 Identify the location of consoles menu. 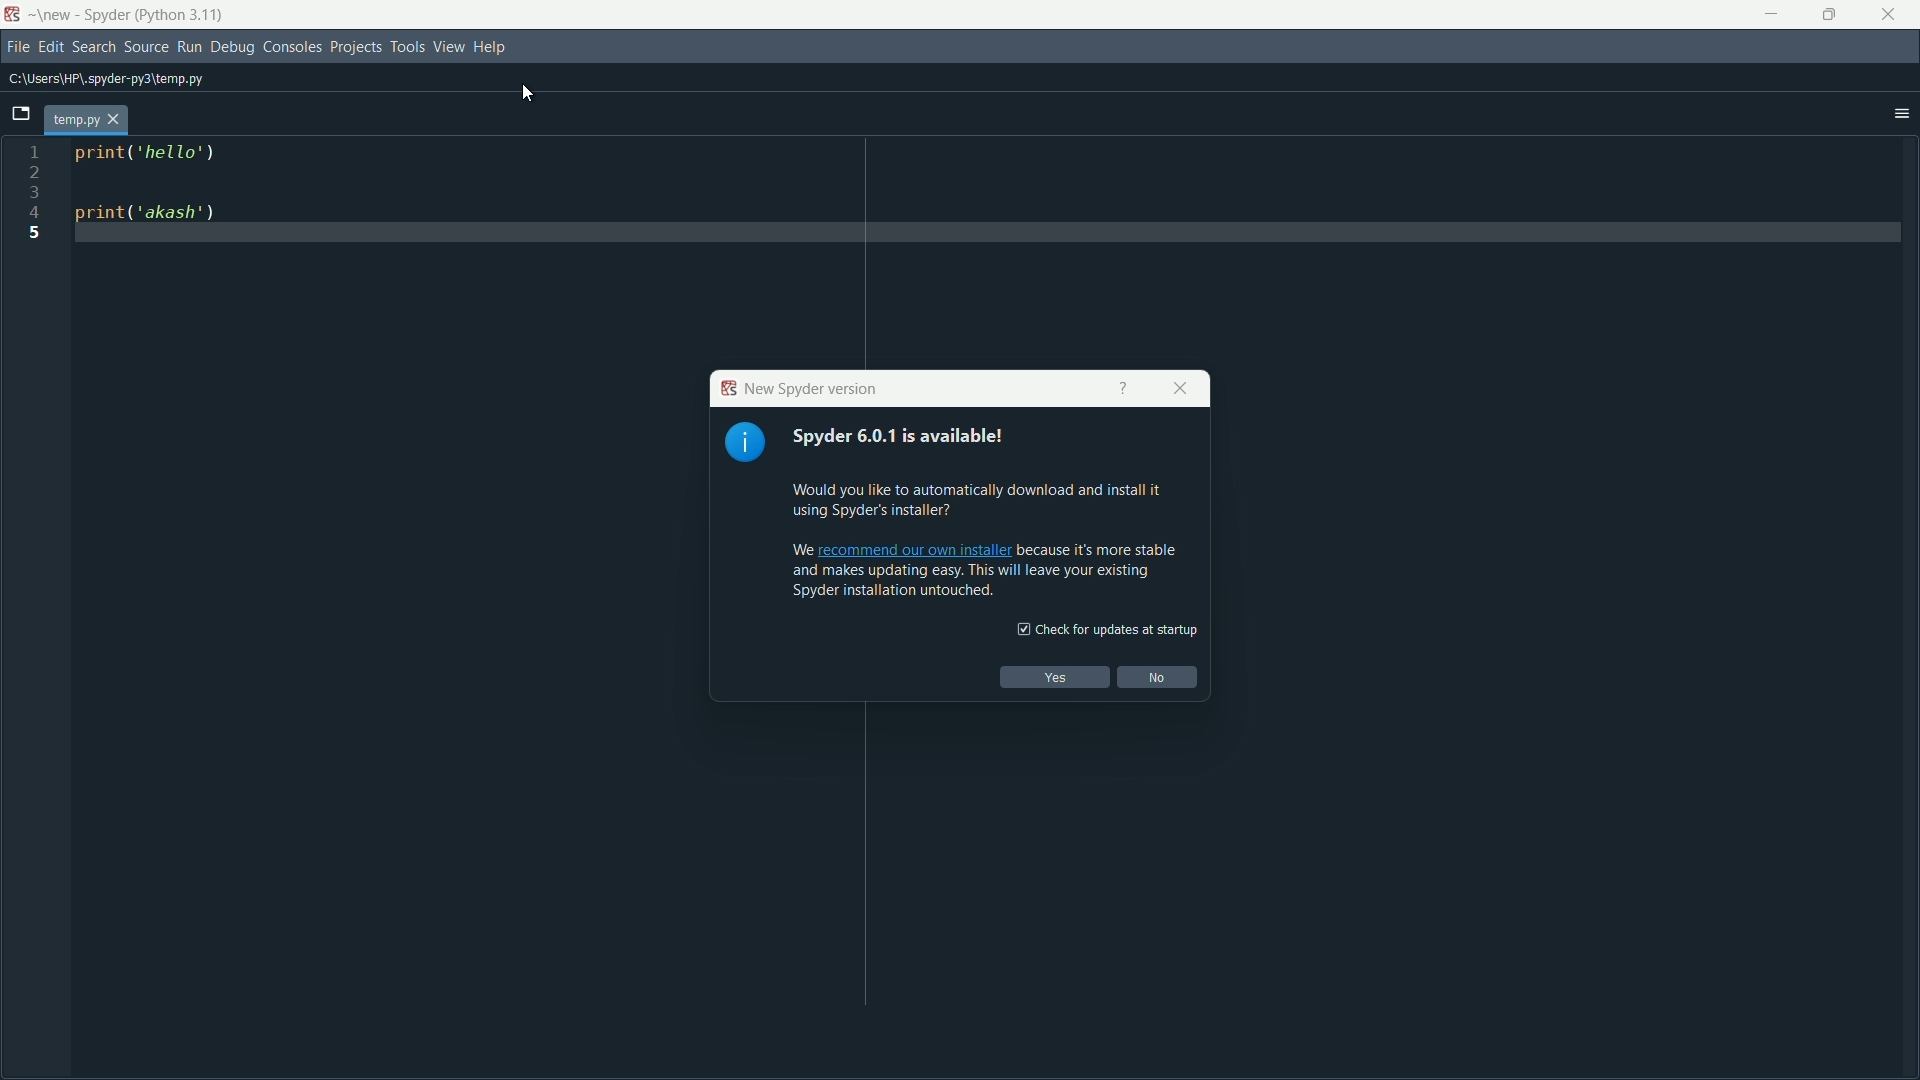
(292, 46).